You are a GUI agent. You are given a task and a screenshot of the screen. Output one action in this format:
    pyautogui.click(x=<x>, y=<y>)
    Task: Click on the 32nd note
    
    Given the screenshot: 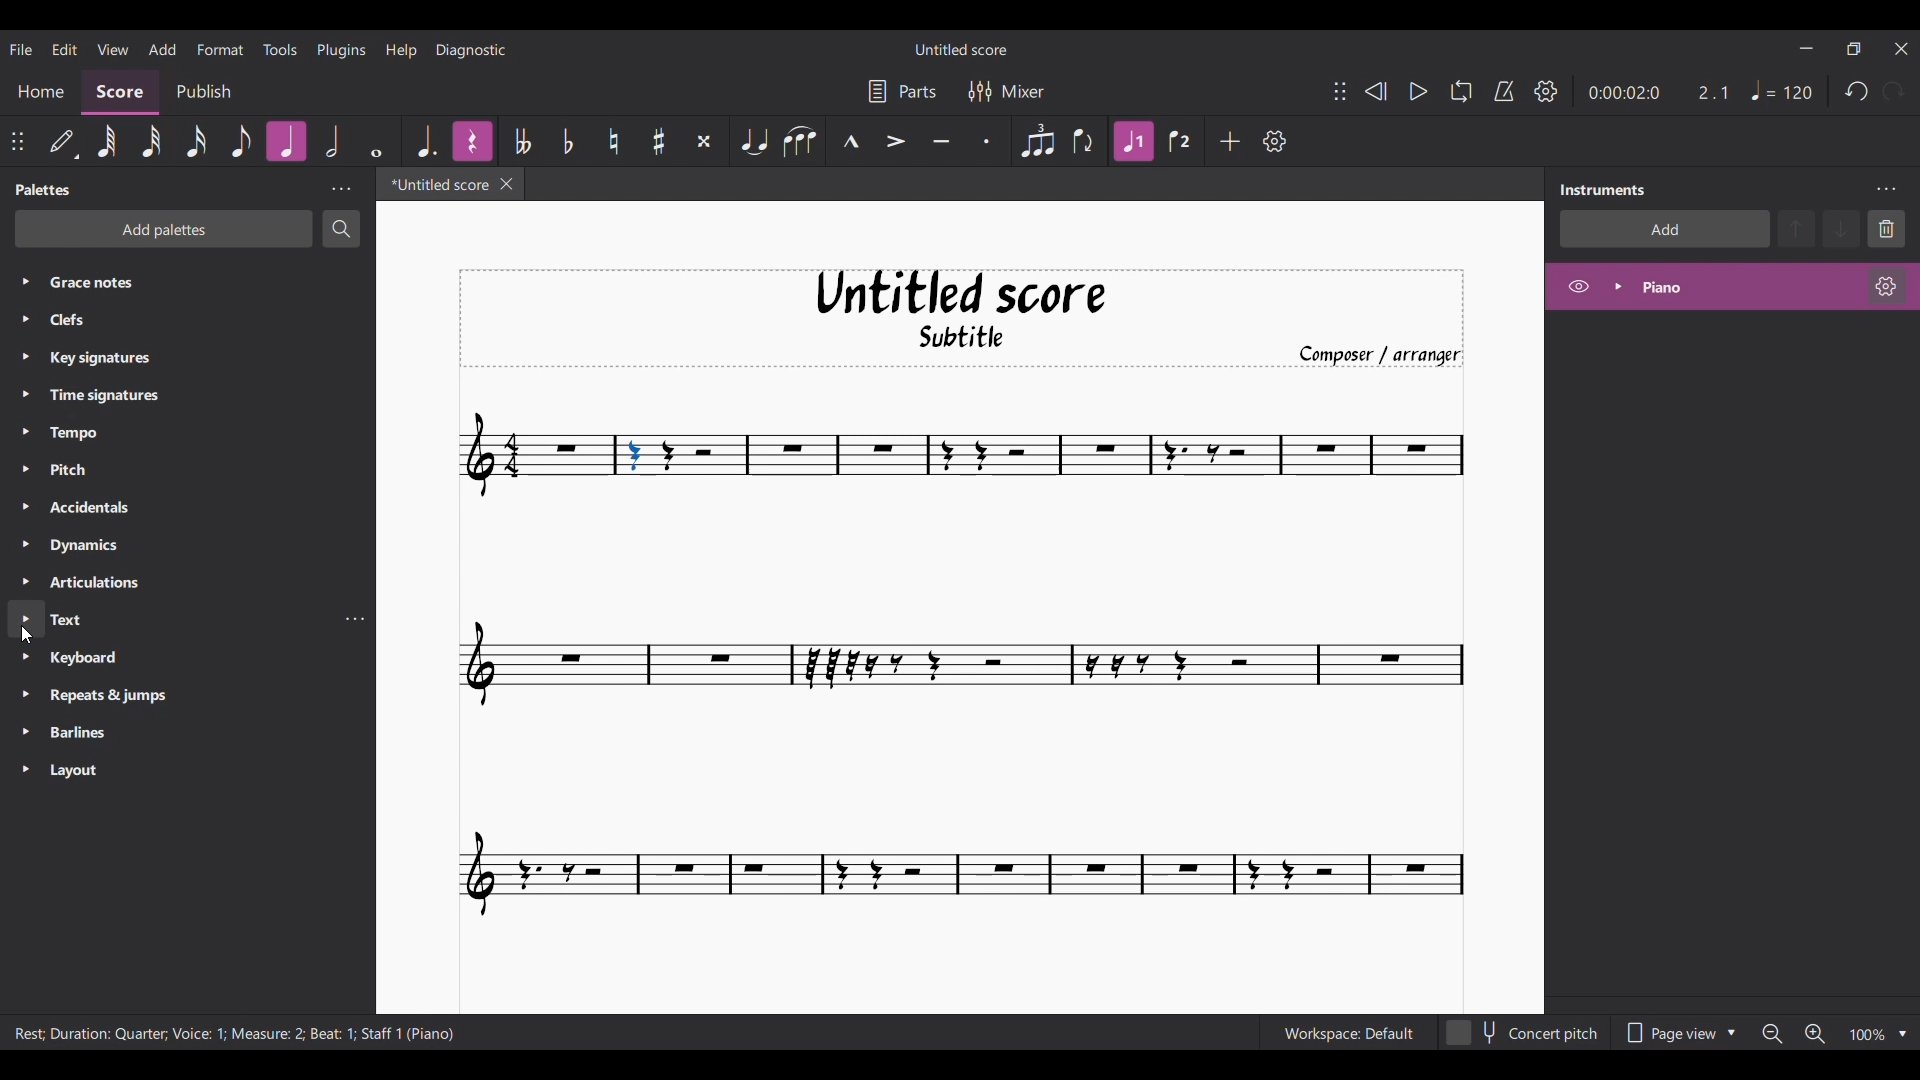 What is the action you would take?
    pyautogui.click(x=152, y=140)
    